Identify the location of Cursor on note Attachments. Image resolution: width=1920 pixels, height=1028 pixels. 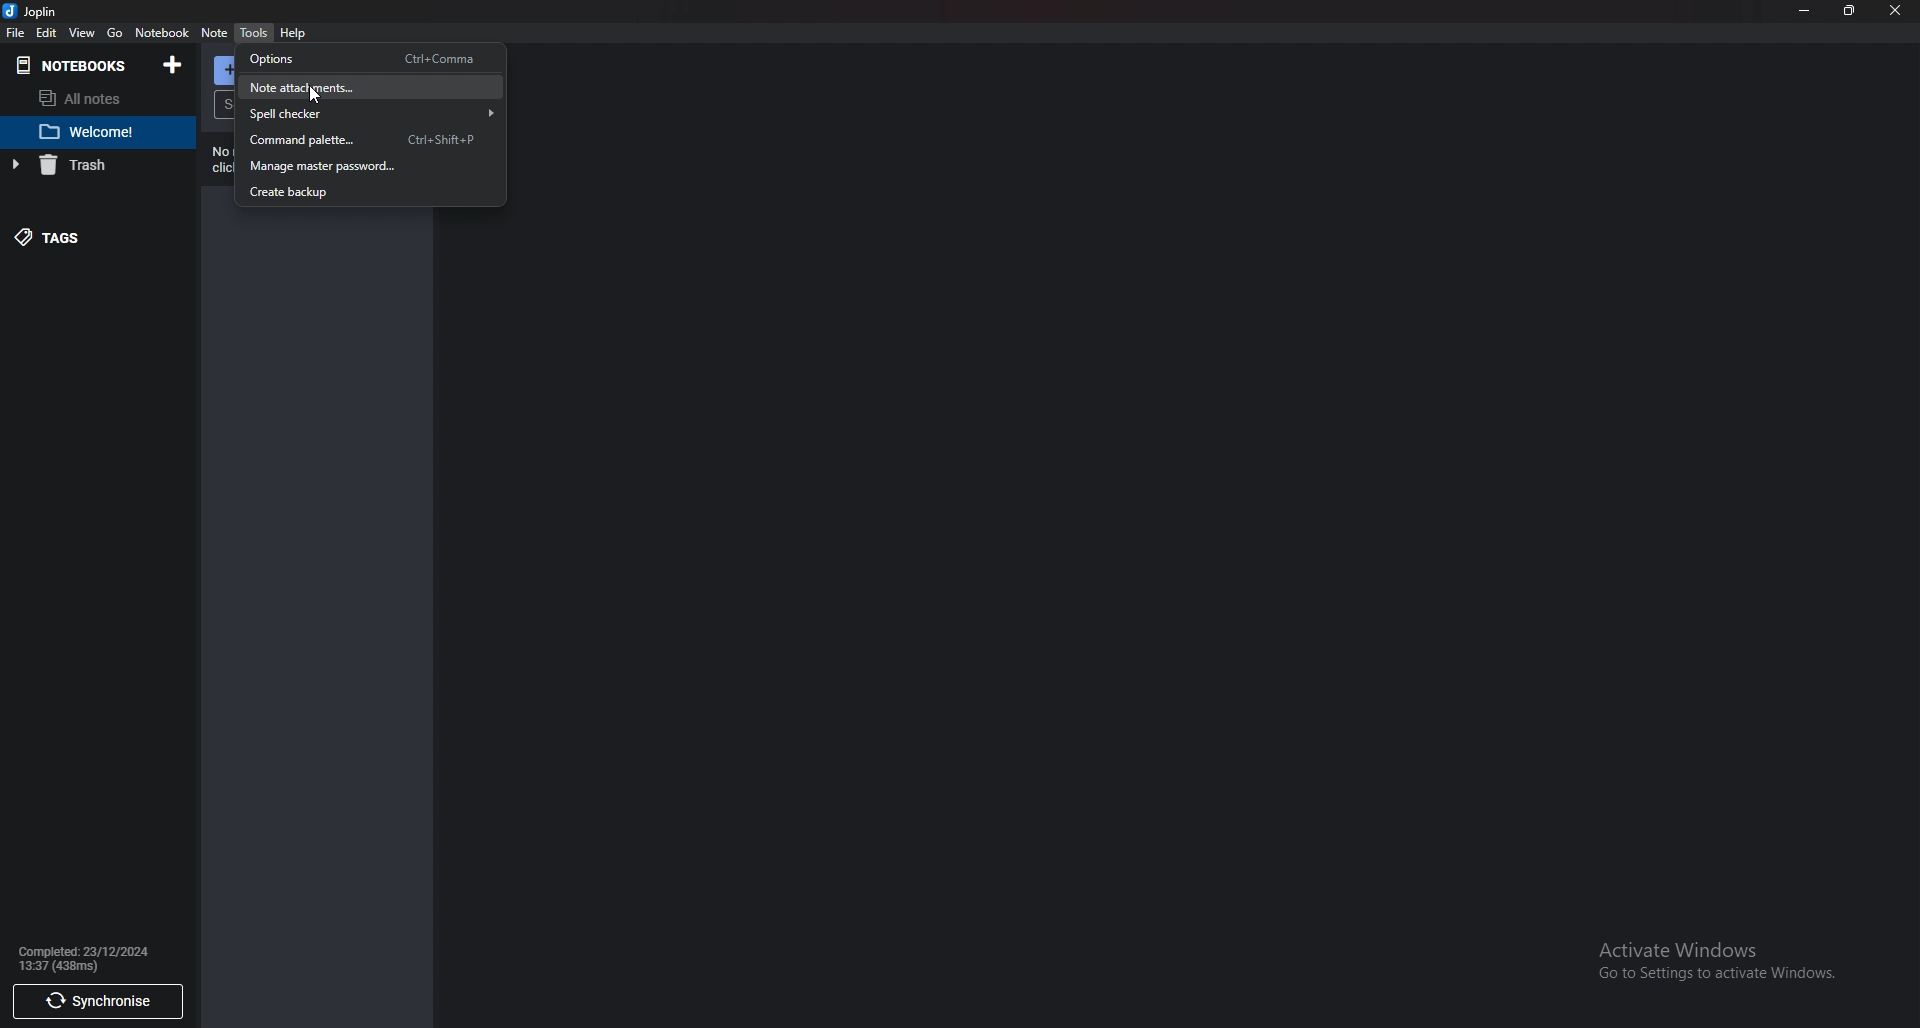
(366, 88).